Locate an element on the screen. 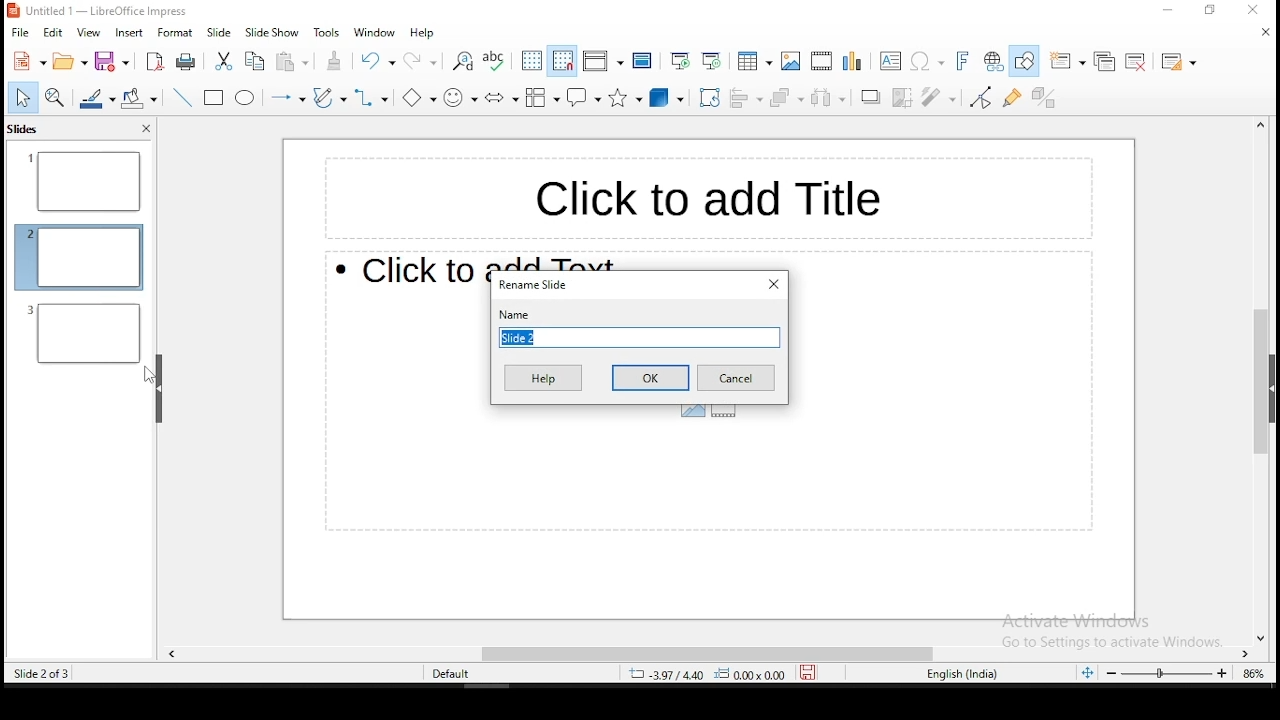  start from current slide is located at coordinates (713, 62).